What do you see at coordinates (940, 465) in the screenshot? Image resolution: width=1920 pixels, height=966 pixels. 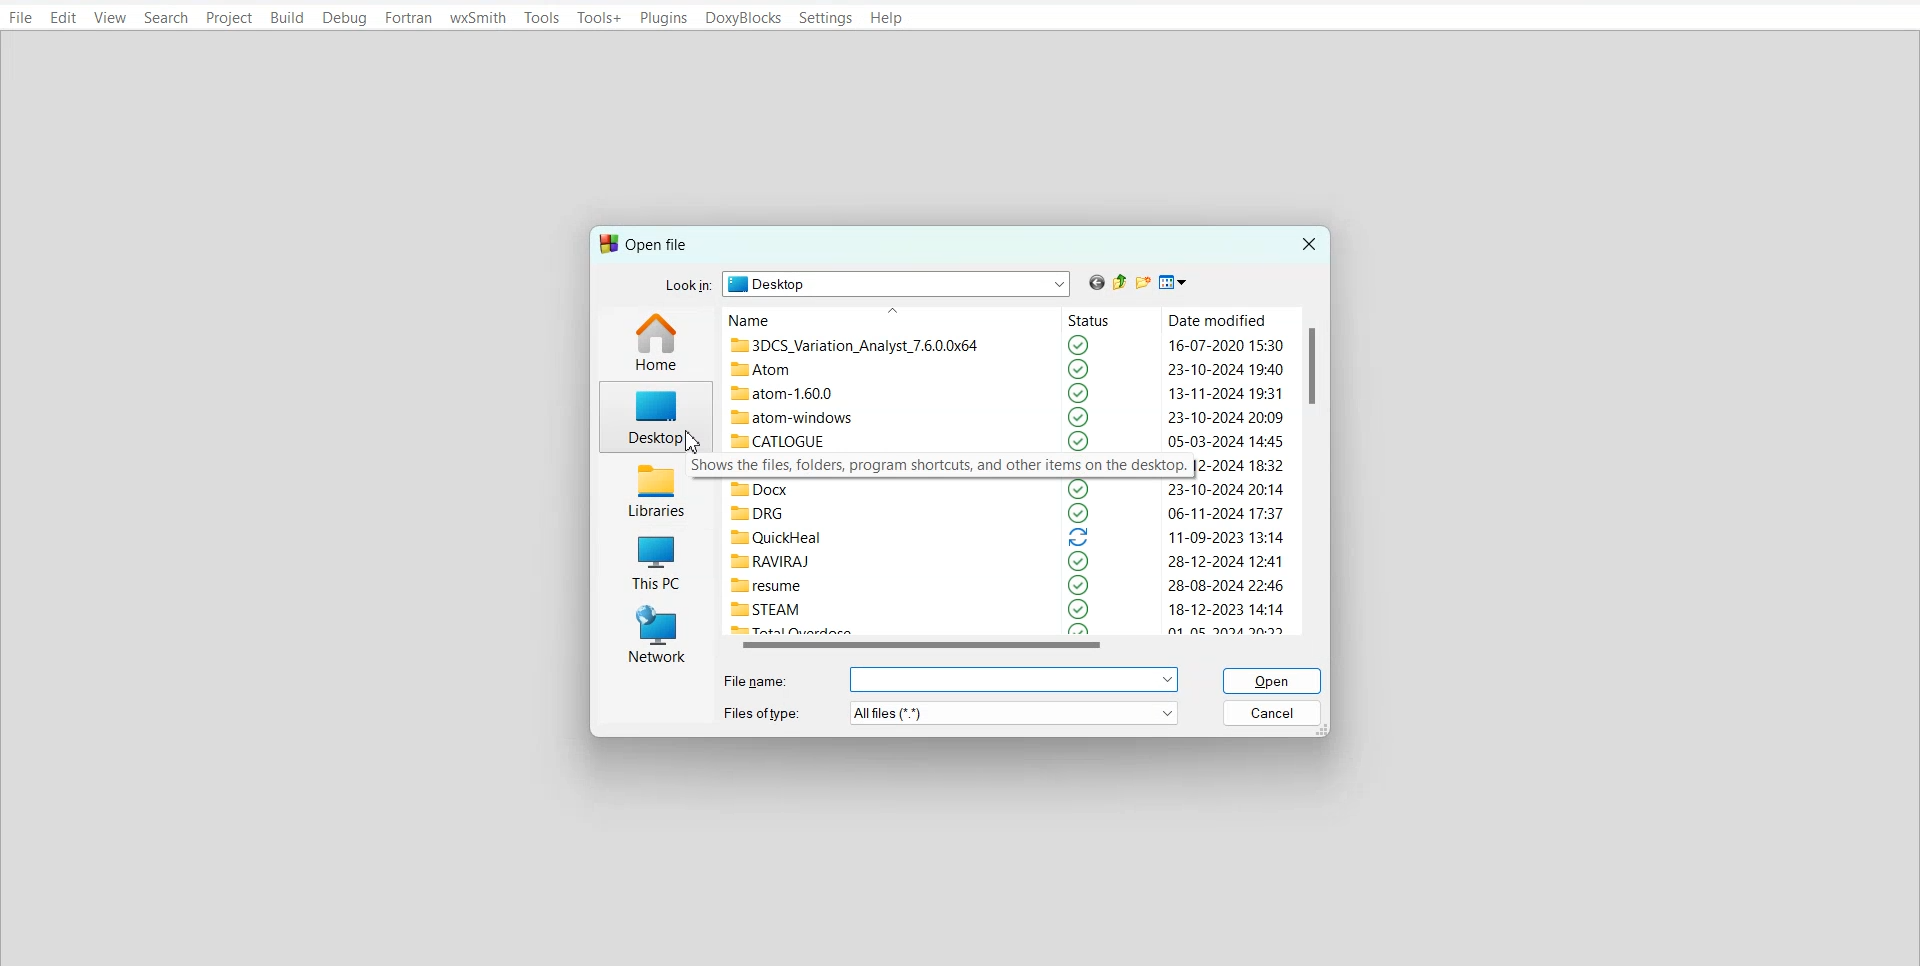 I see `Shows the files, folders, program shortcuts, and other items on the desktop.` at bounding box center [940, 465].